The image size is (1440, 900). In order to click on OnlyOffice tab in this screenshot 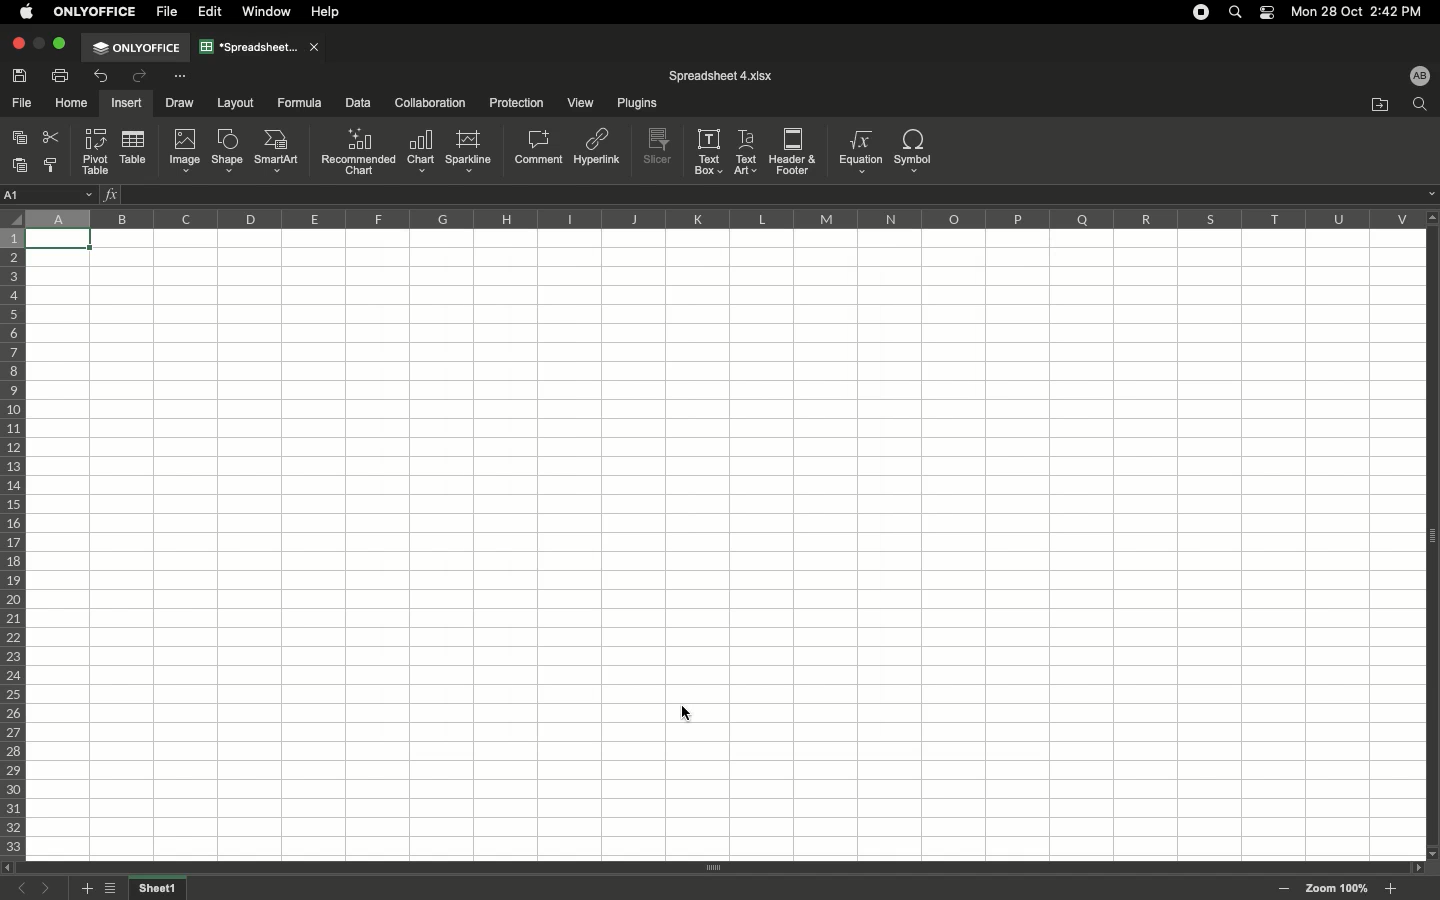, I will do `click(136, 48)`.